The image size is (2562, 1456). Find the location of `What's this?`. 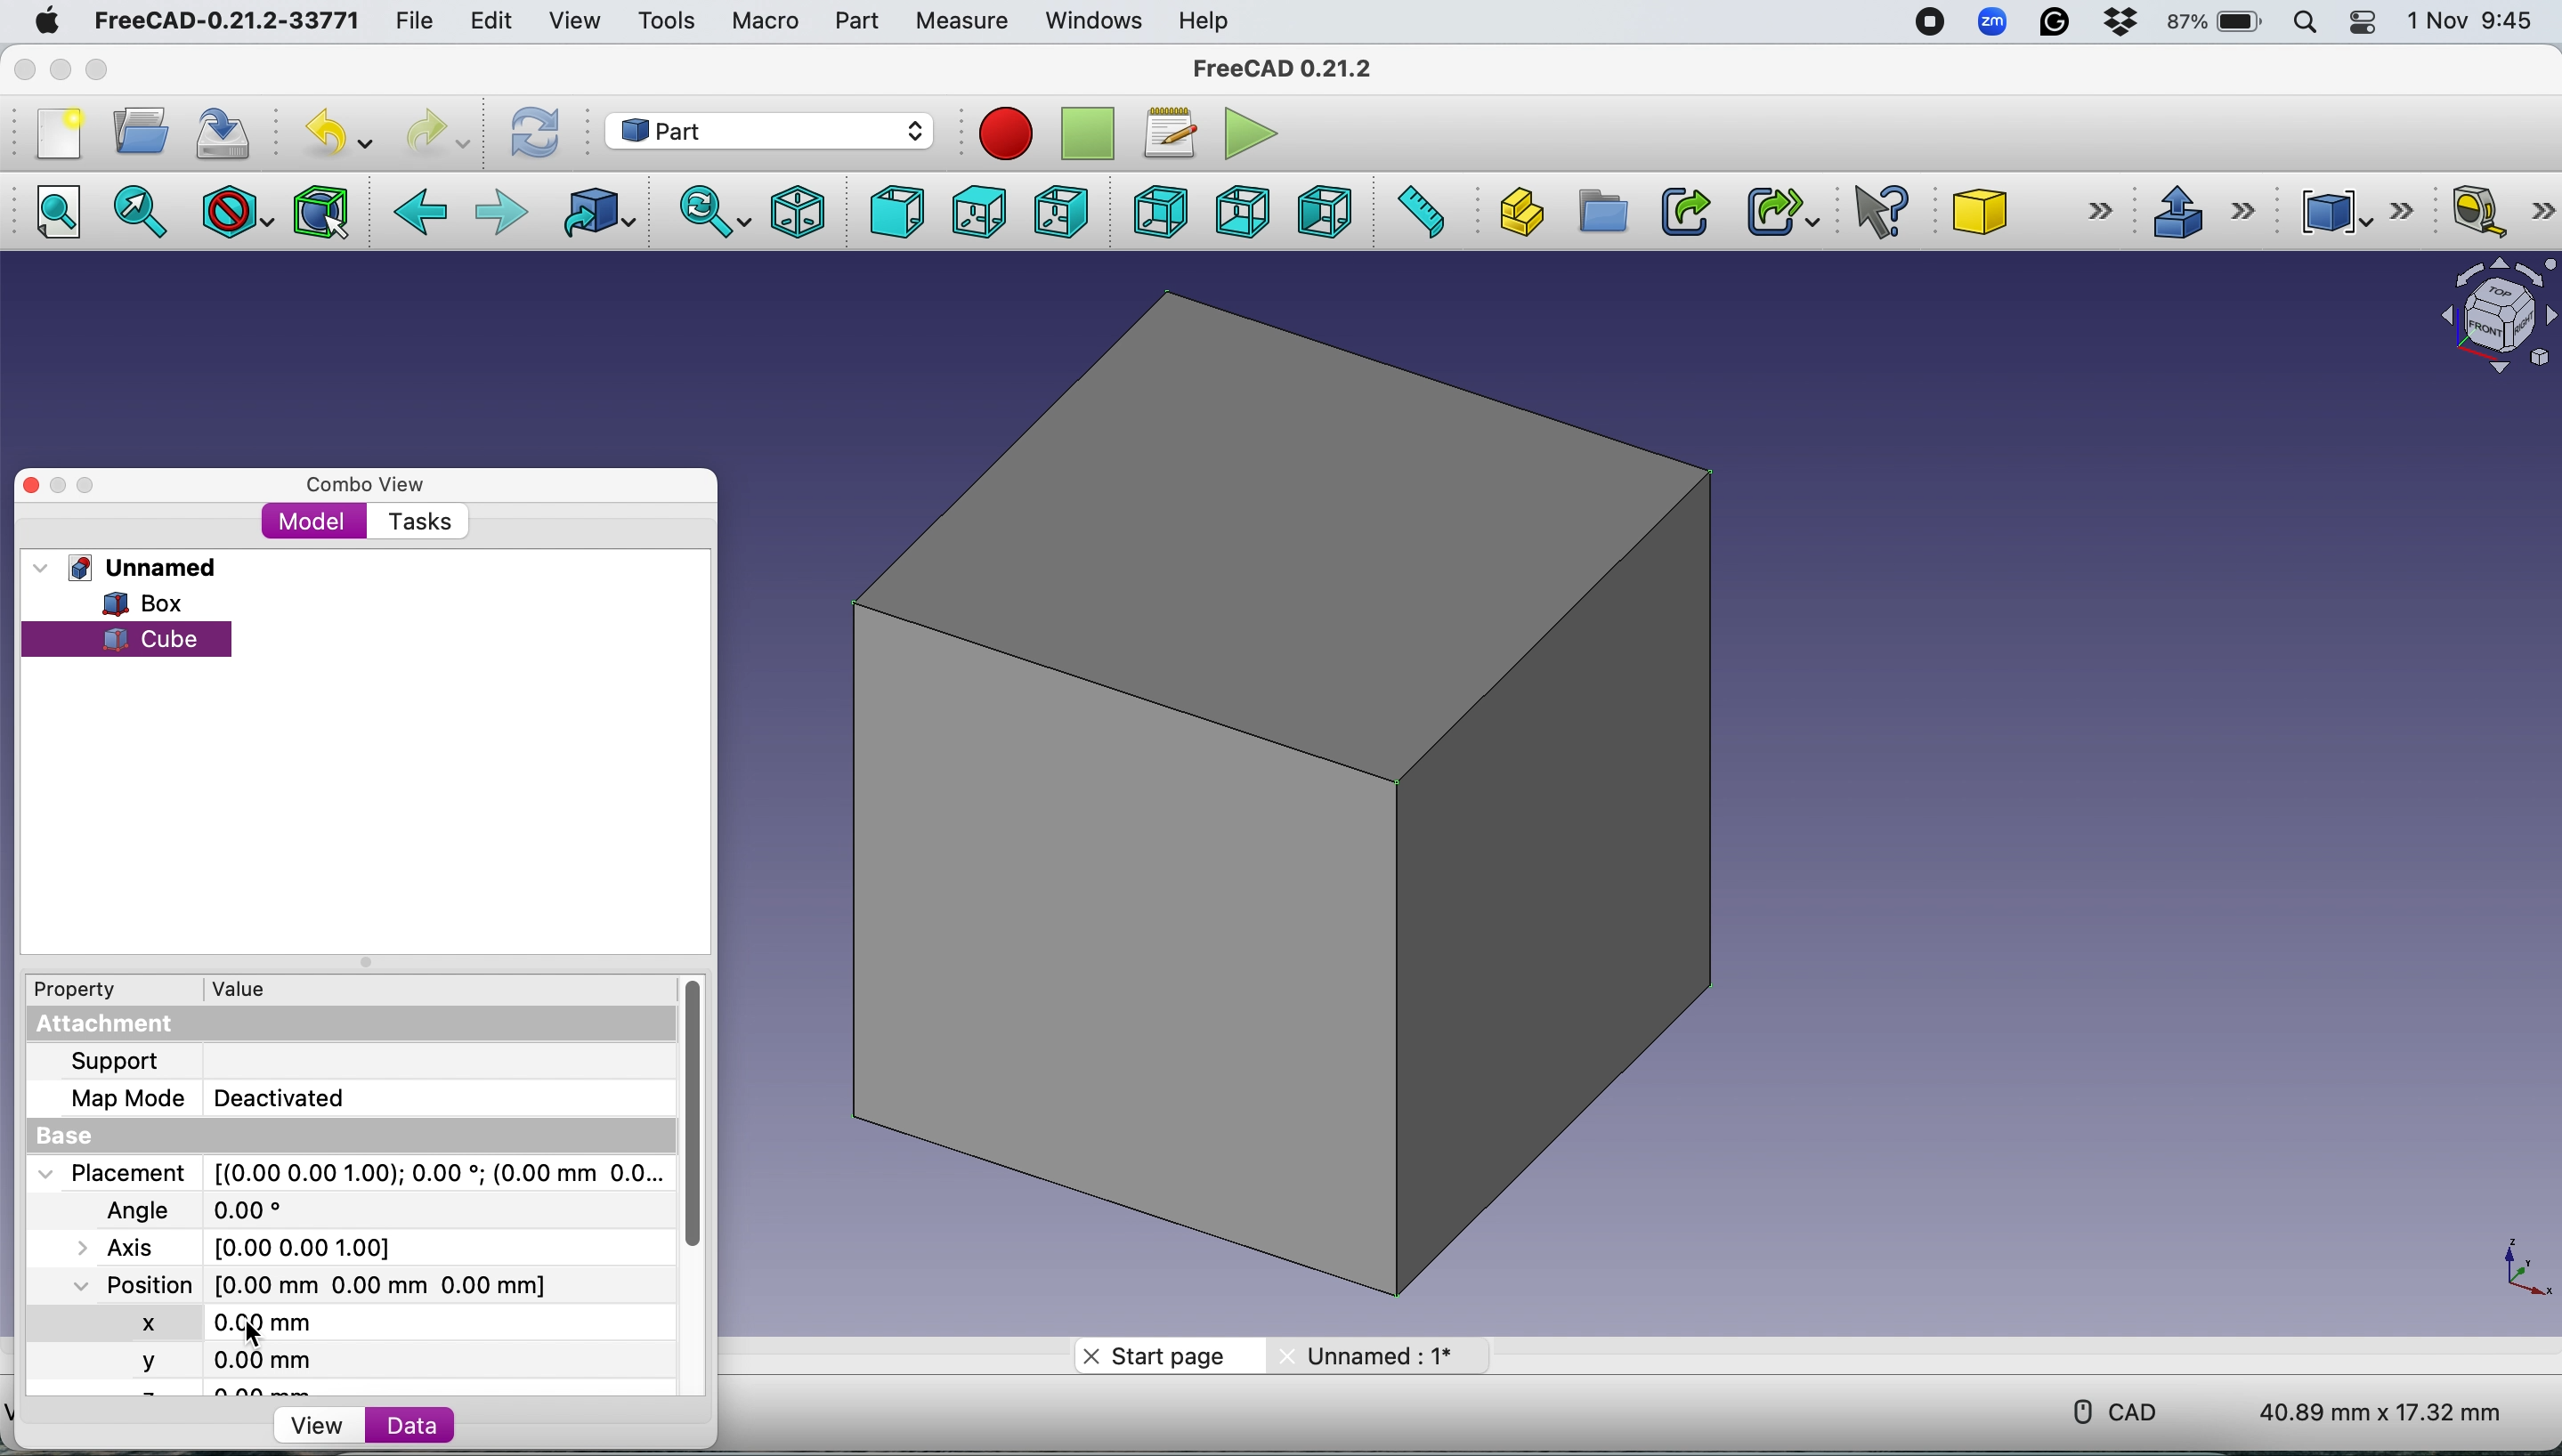

What's this? is located at coordinates (1884, 211).